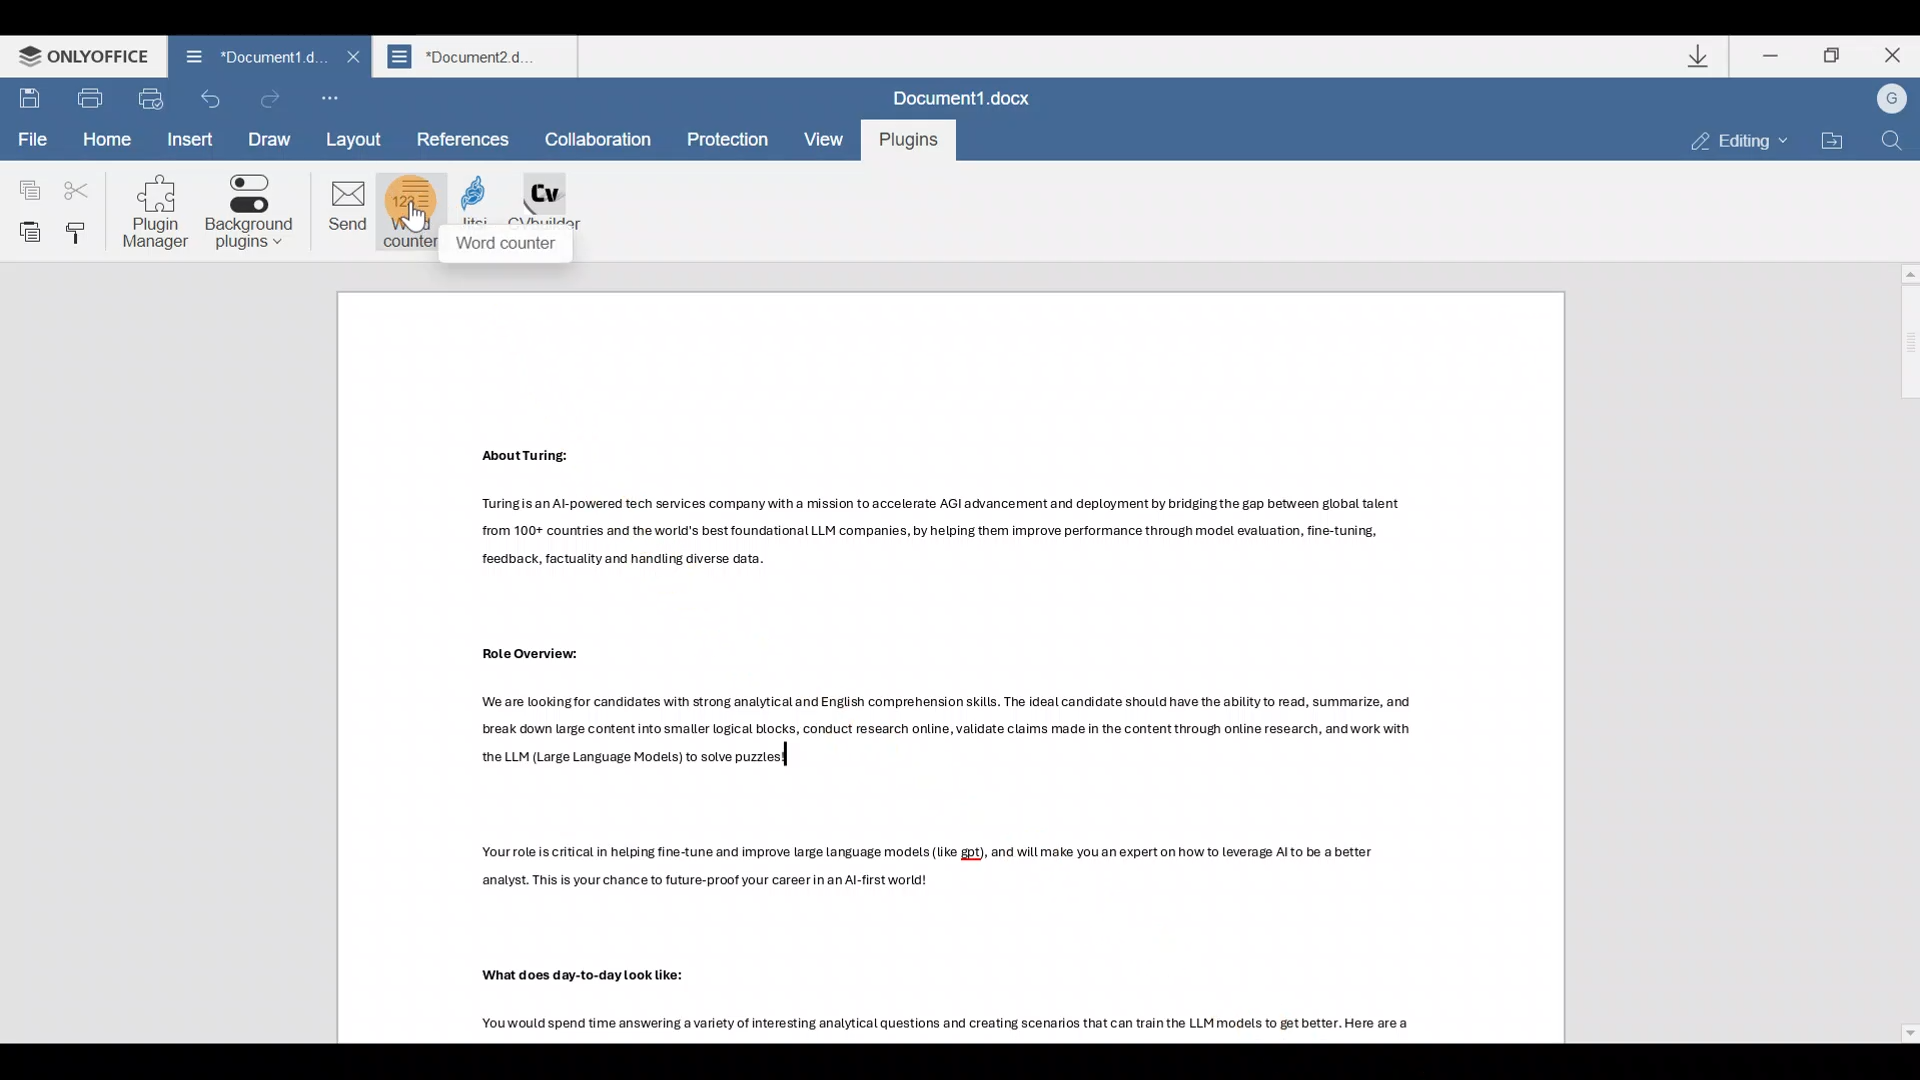  What do you see at coordinates (90, 100) in the screenshot?
I see `Print file` at bounding box center [90, 100].